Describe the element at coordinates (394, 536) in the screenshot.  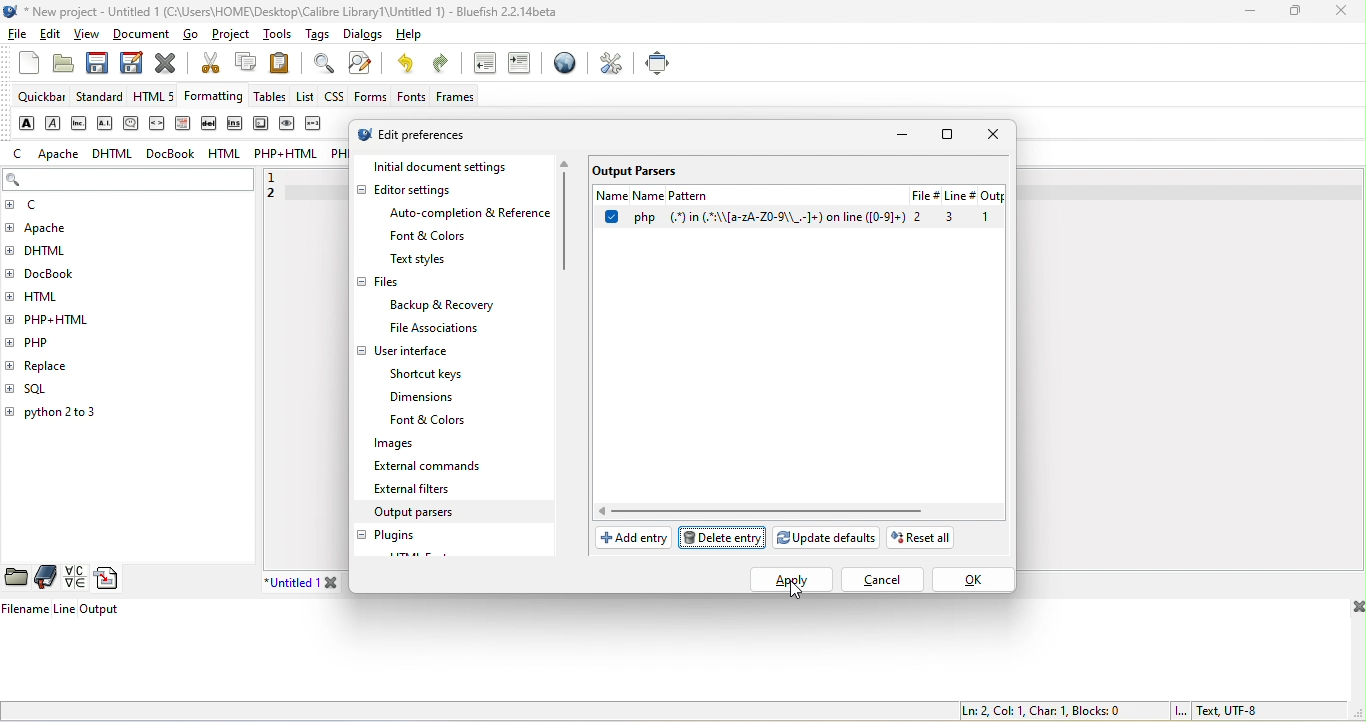
I see `plugins` at that location.